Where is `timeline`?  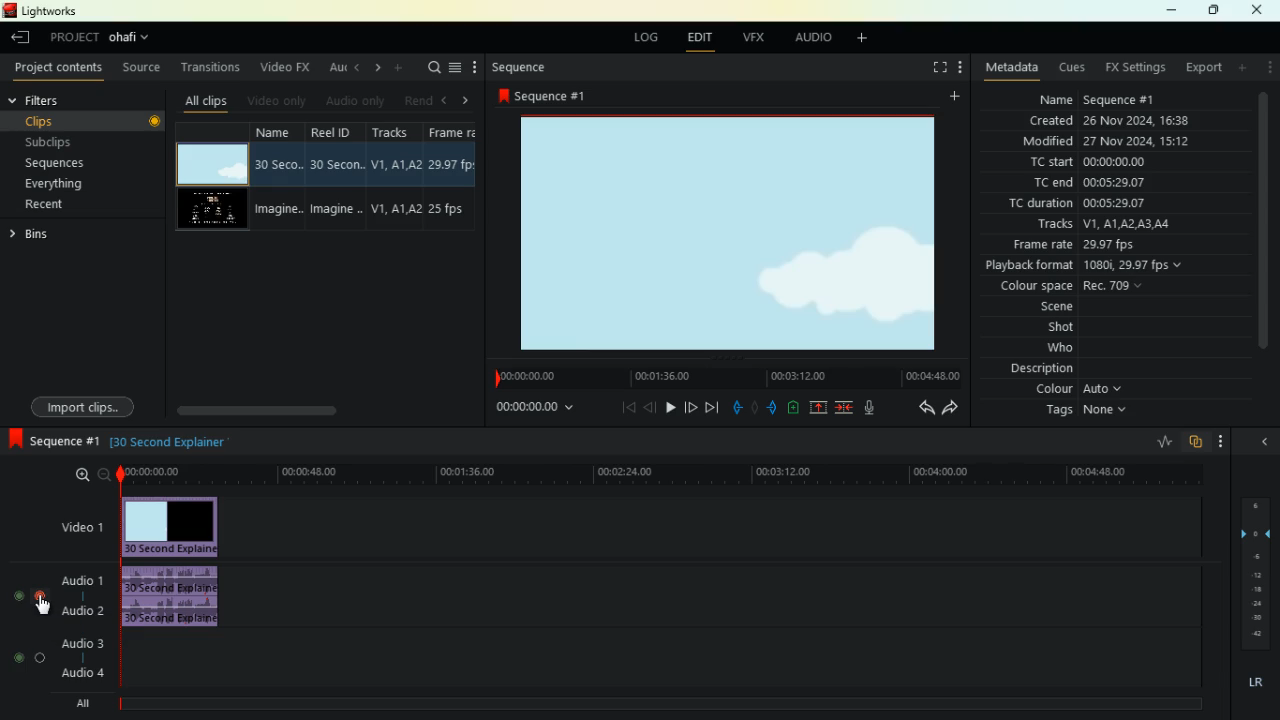
timeline is located at coordinates (719, 375).